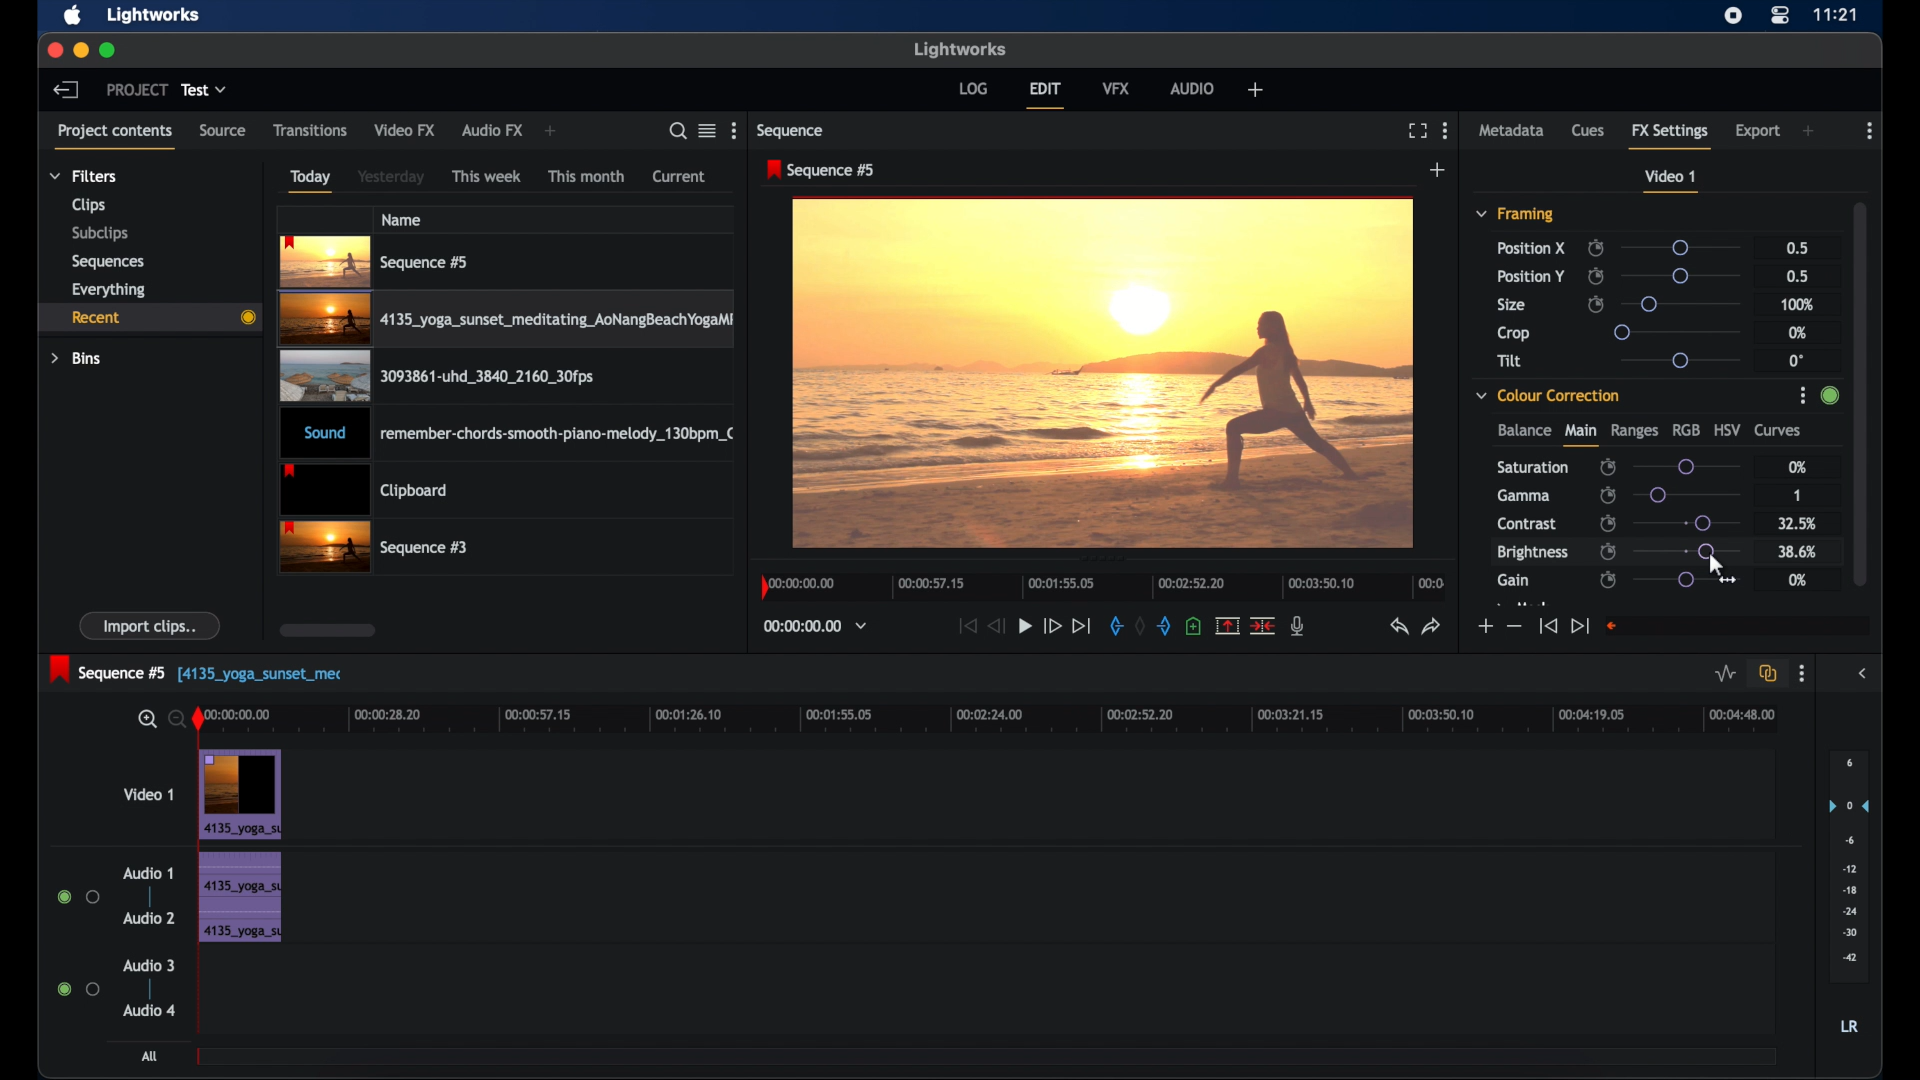 This screenshot has width=1920, height=1080. I want to click on 0%, so click(1794, 469).